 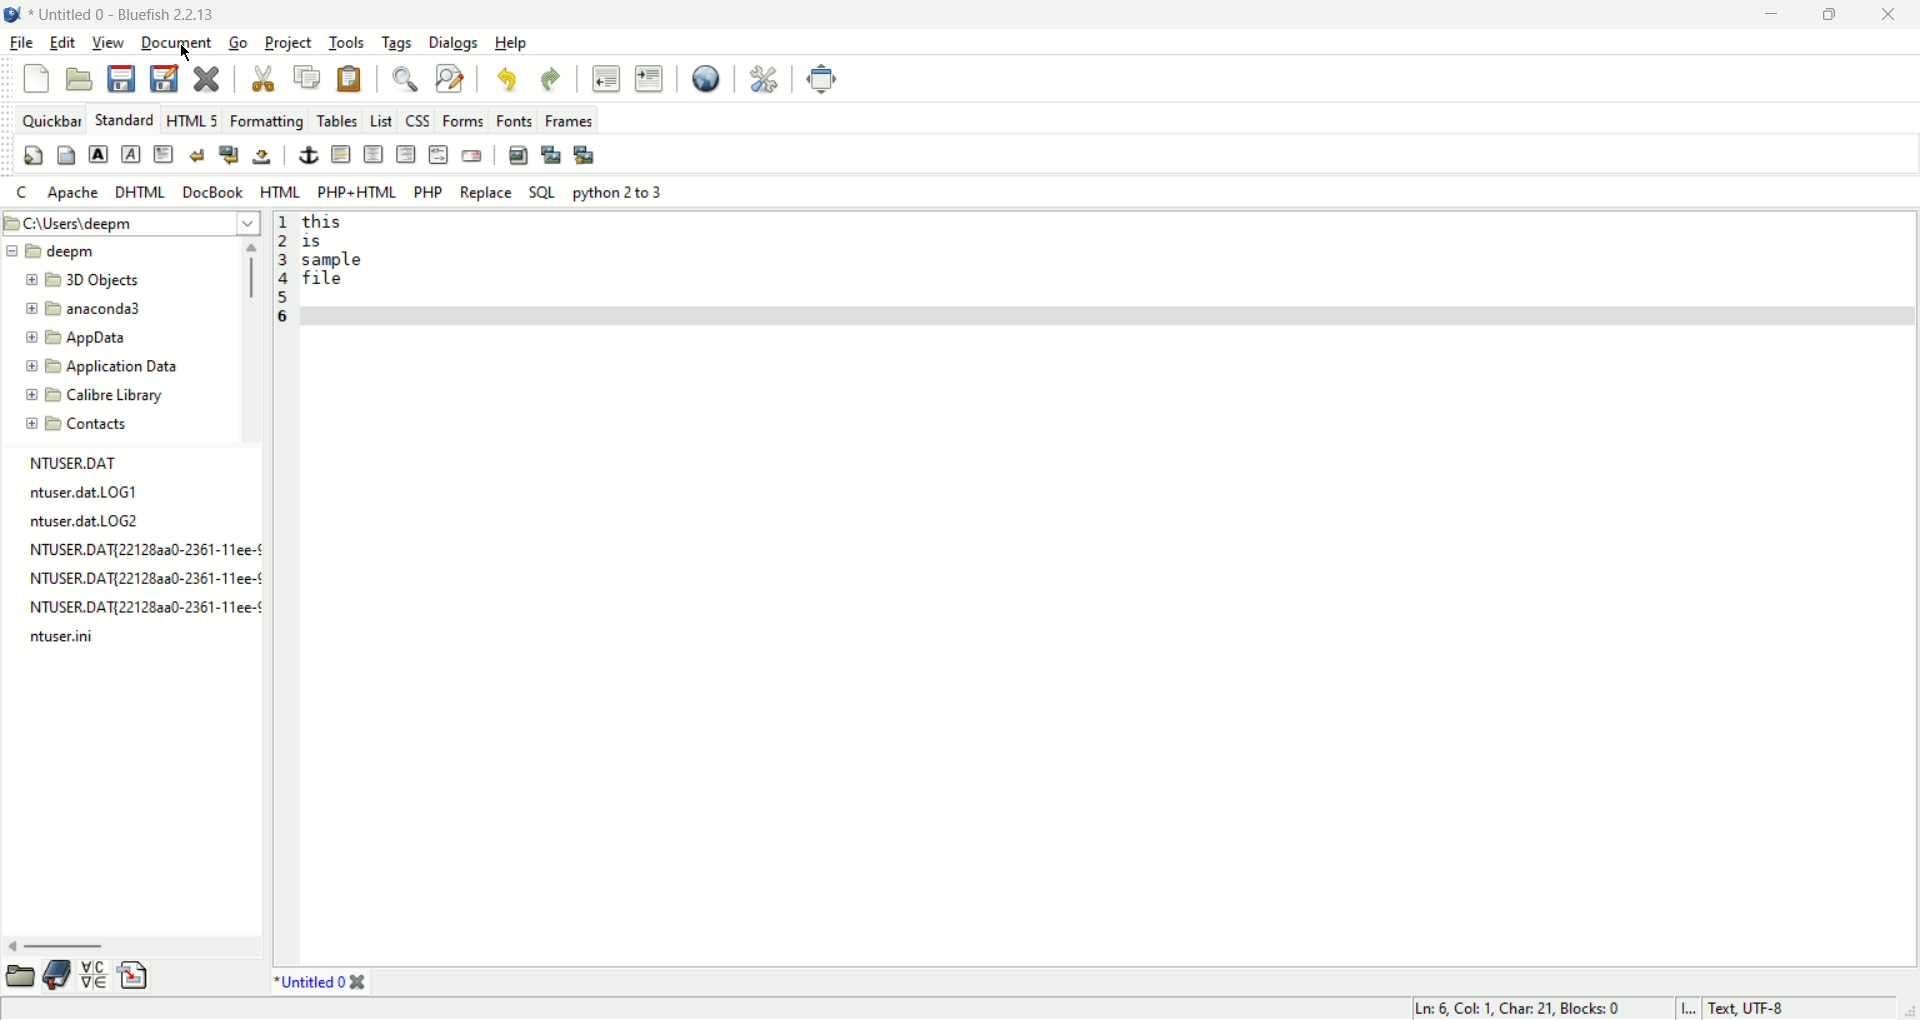 I want to click on vertical scroll bar, so click(x=250, y=337).